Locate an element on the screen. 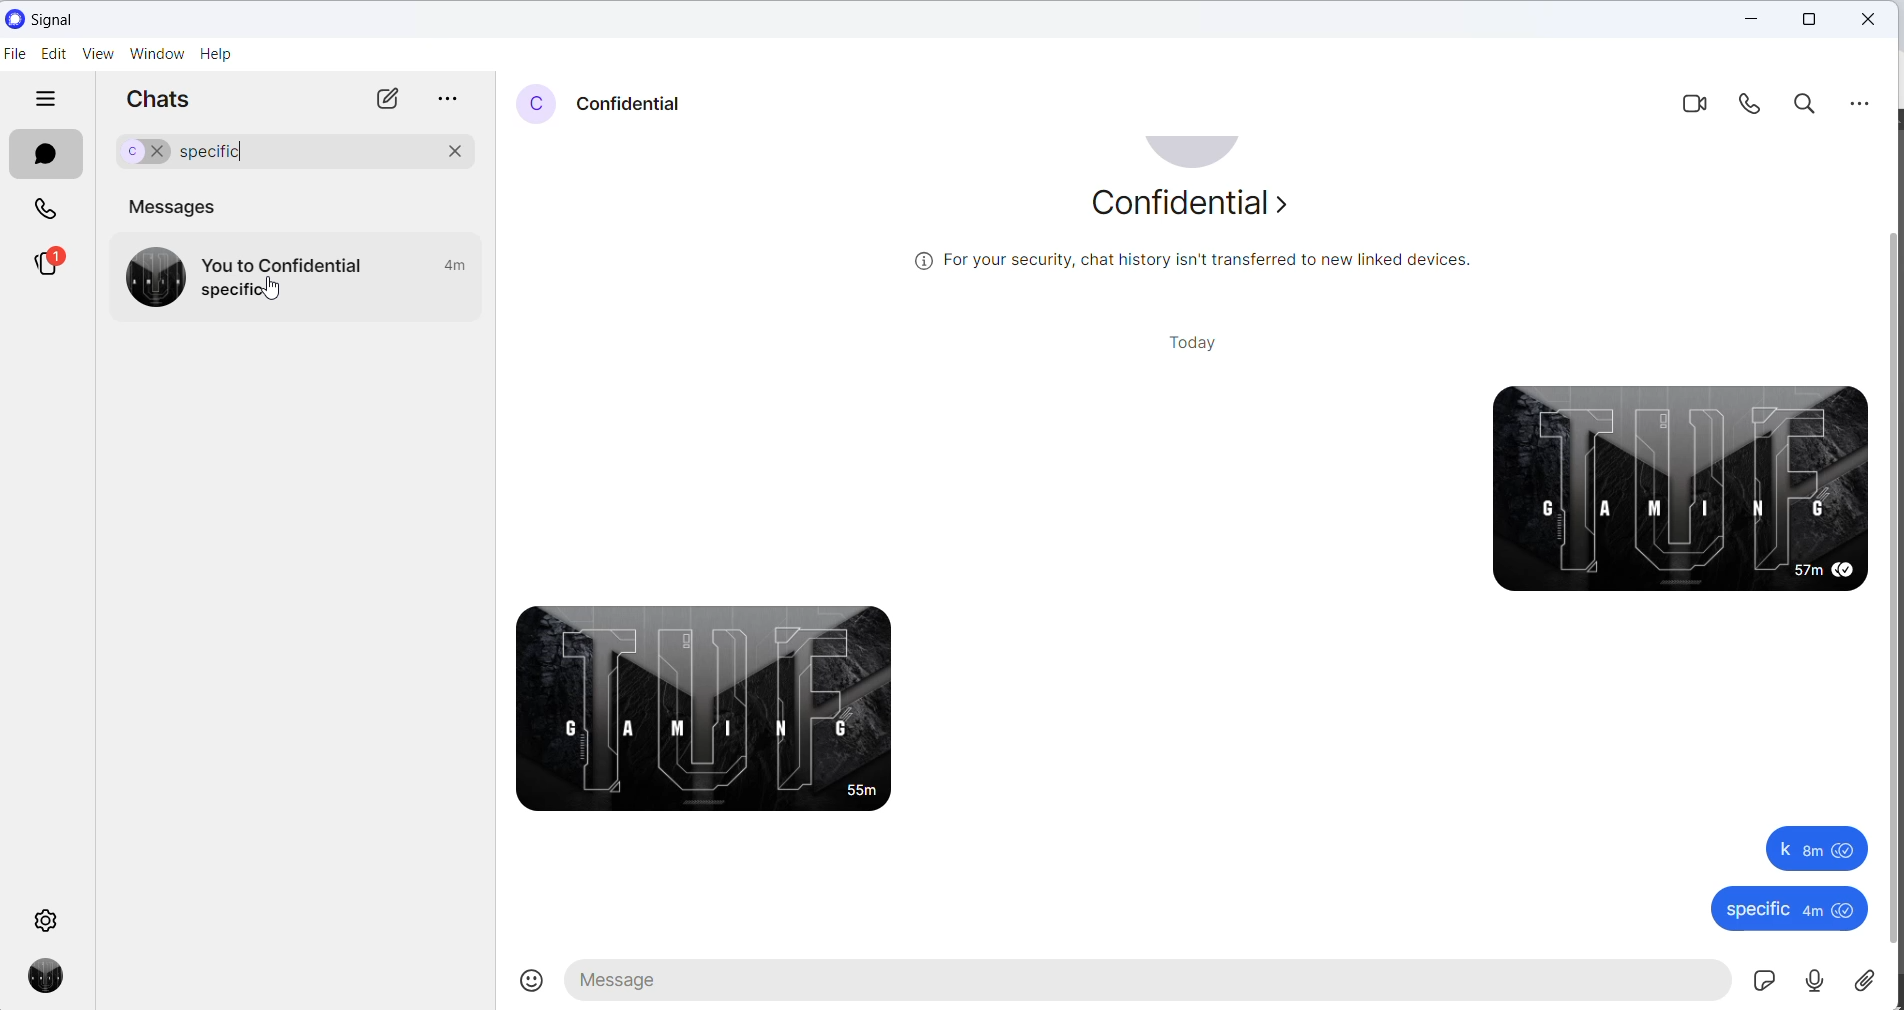  file is located at coordinates (15, 55).